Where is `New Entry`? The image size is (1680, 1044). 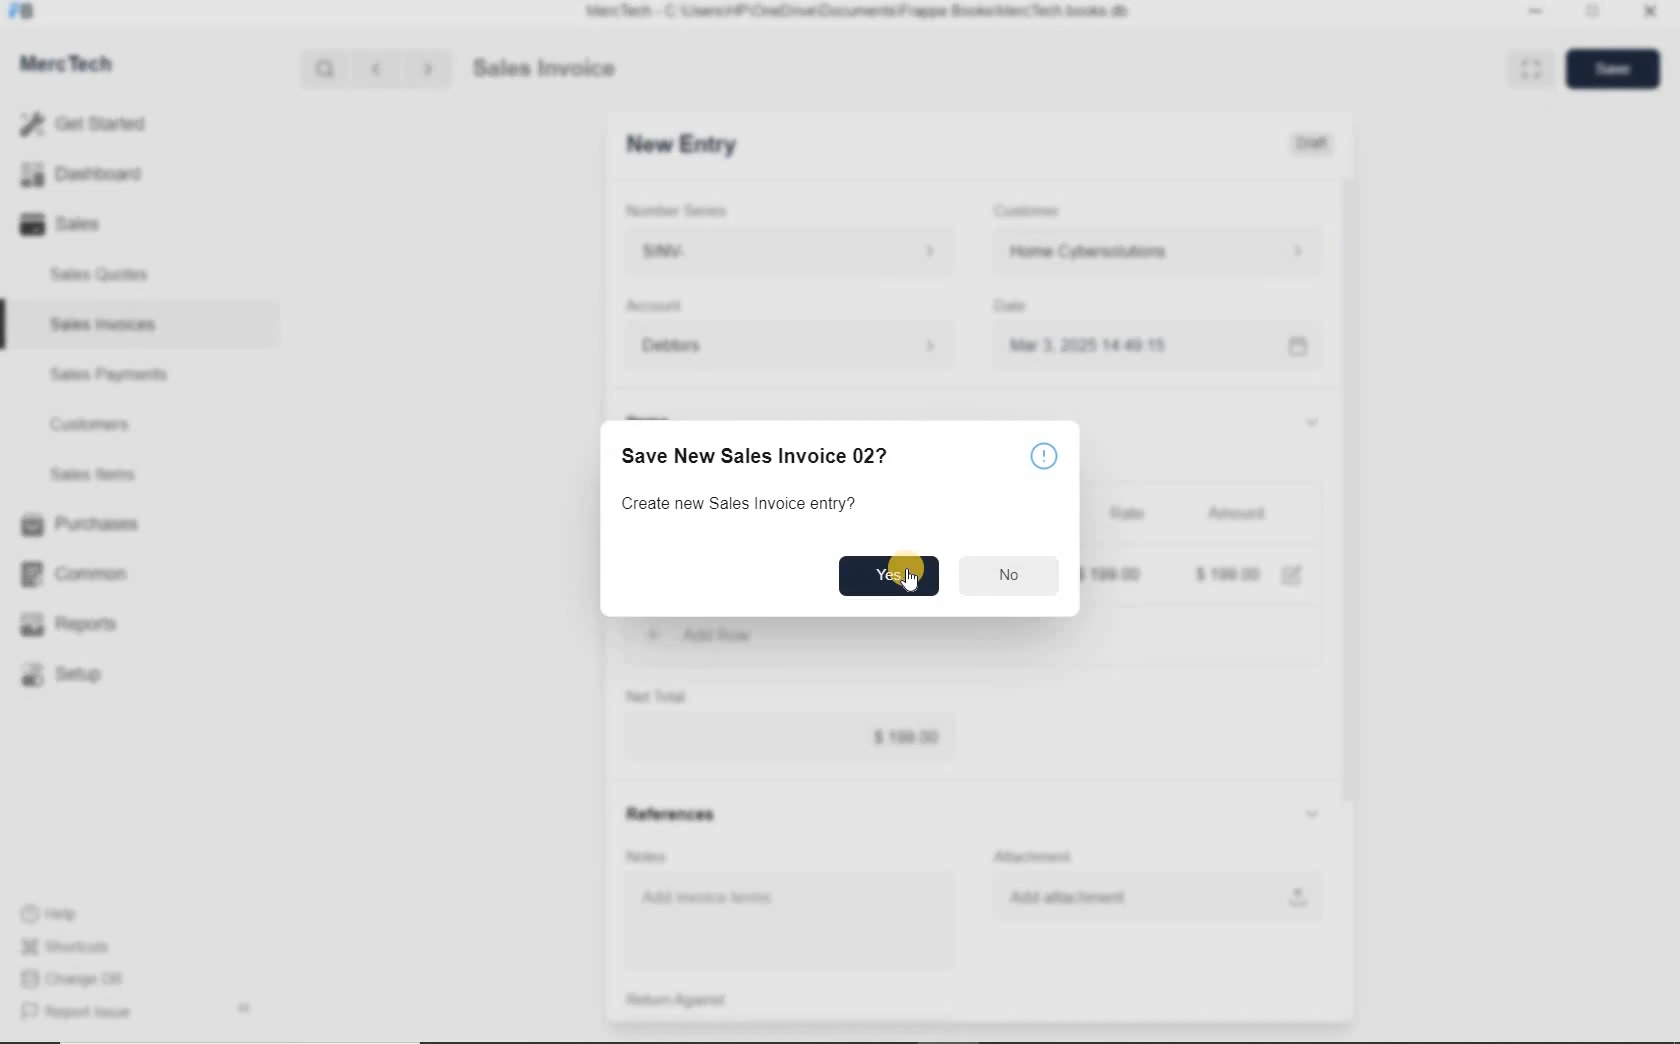
New Entry is located at coordinates (680, 145).